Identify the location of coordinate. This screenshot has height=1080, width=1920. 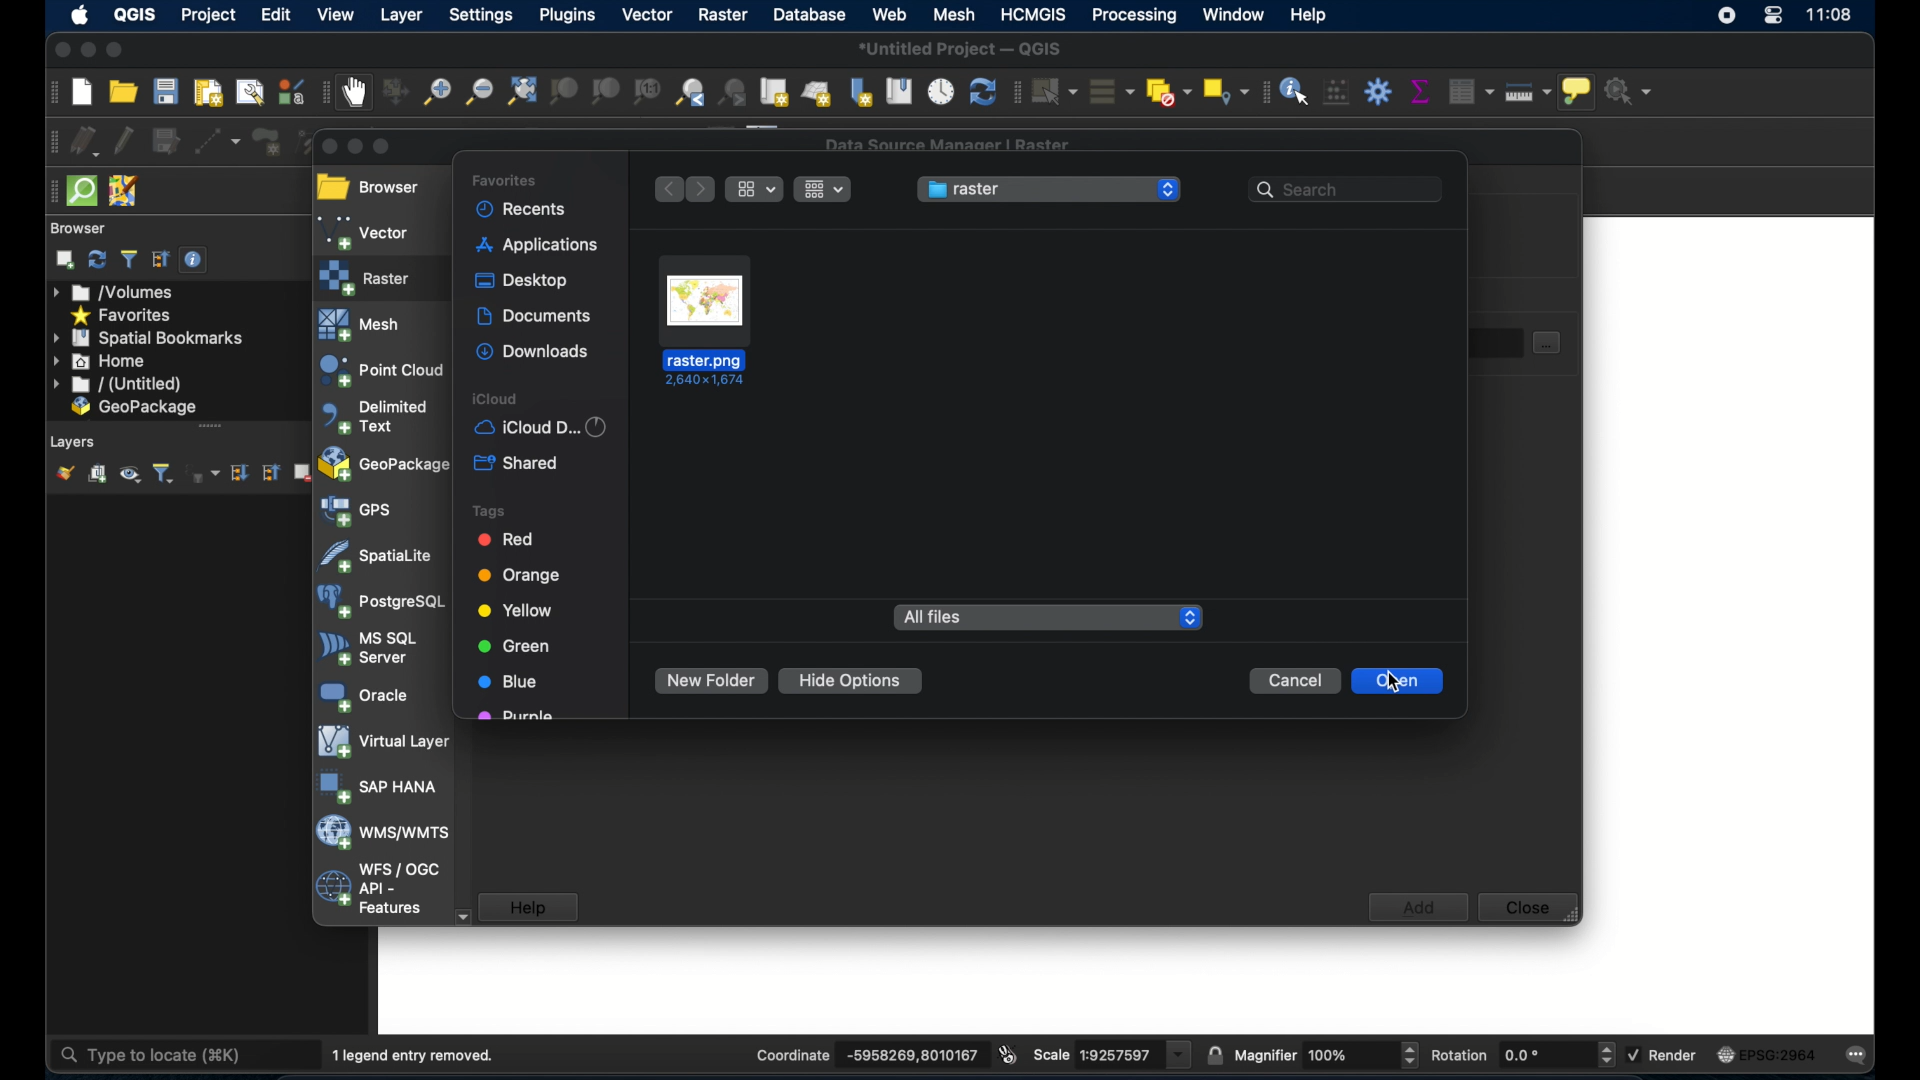
(908, 1055).